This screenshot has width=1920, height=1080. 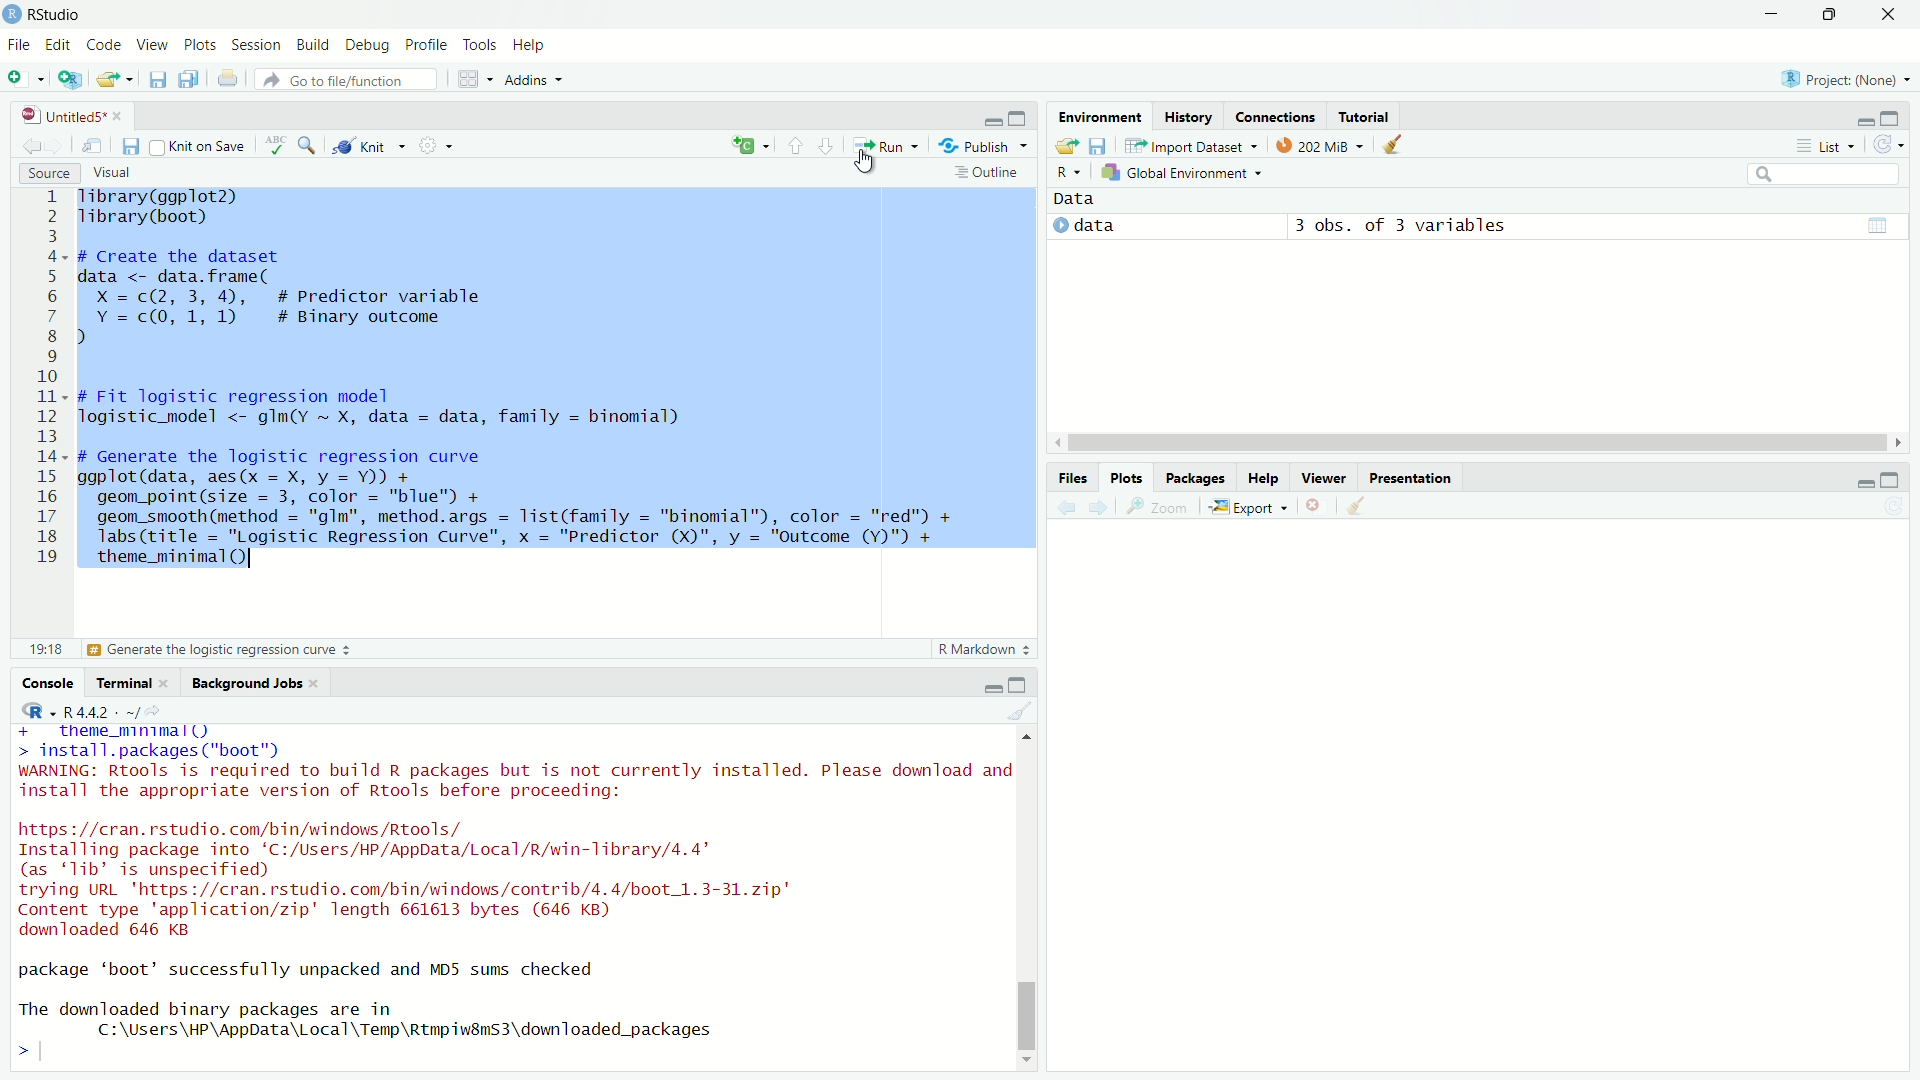 I want to click on RStudio, so click(x=42, y=15).